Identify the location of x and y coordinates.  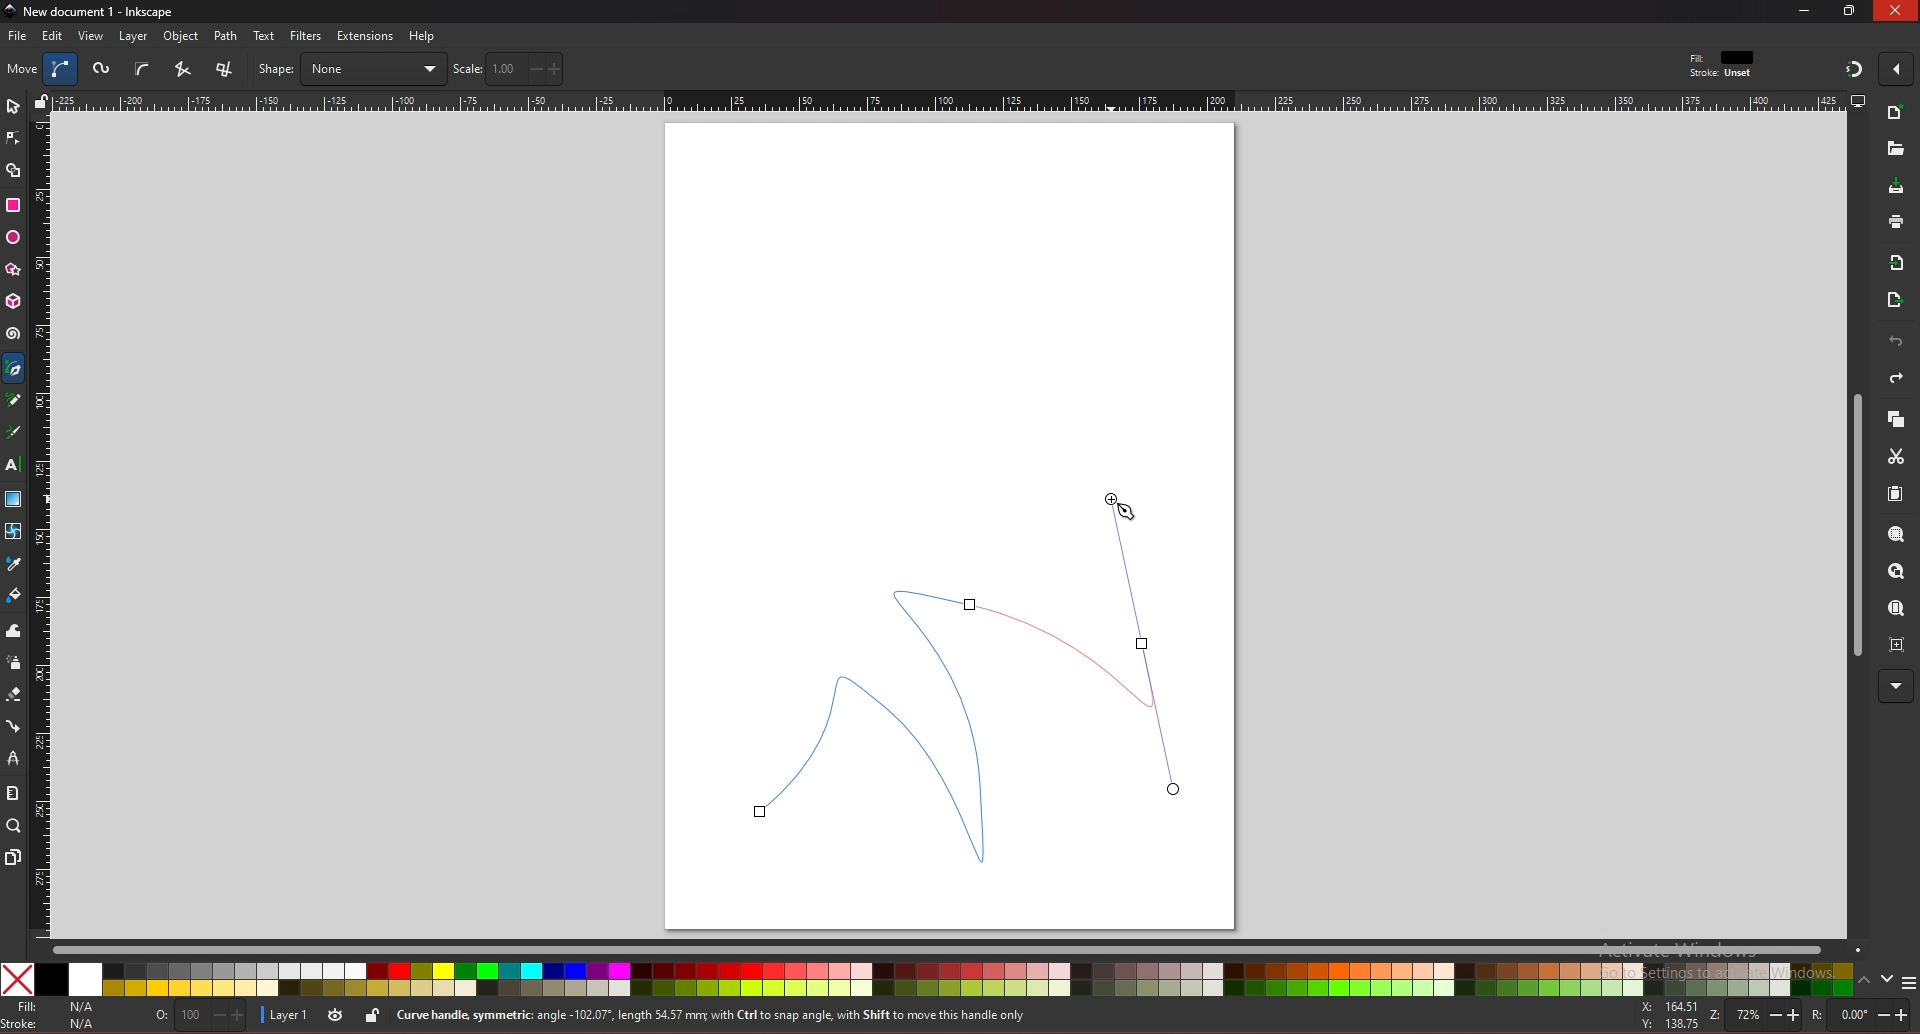
(1668, 1015).